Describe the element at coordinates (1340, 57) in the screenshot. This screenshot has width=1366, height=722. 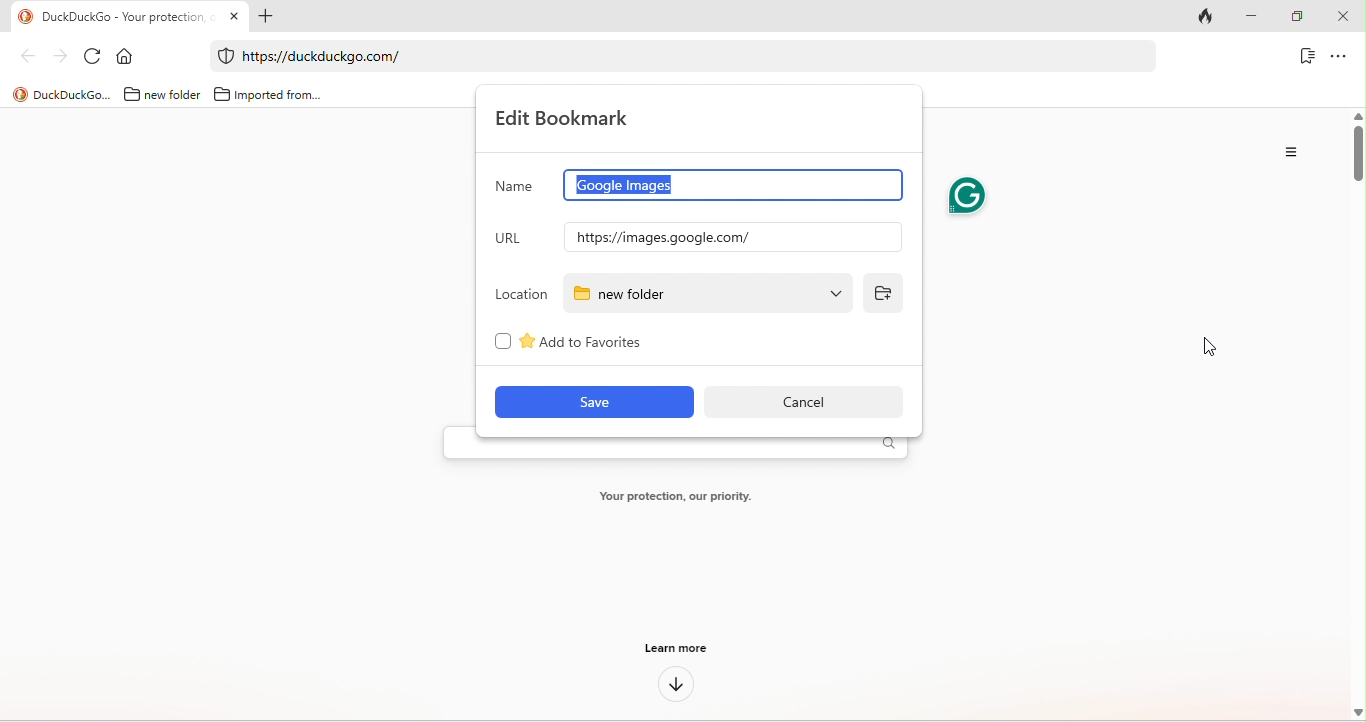
I see `option` at that location.